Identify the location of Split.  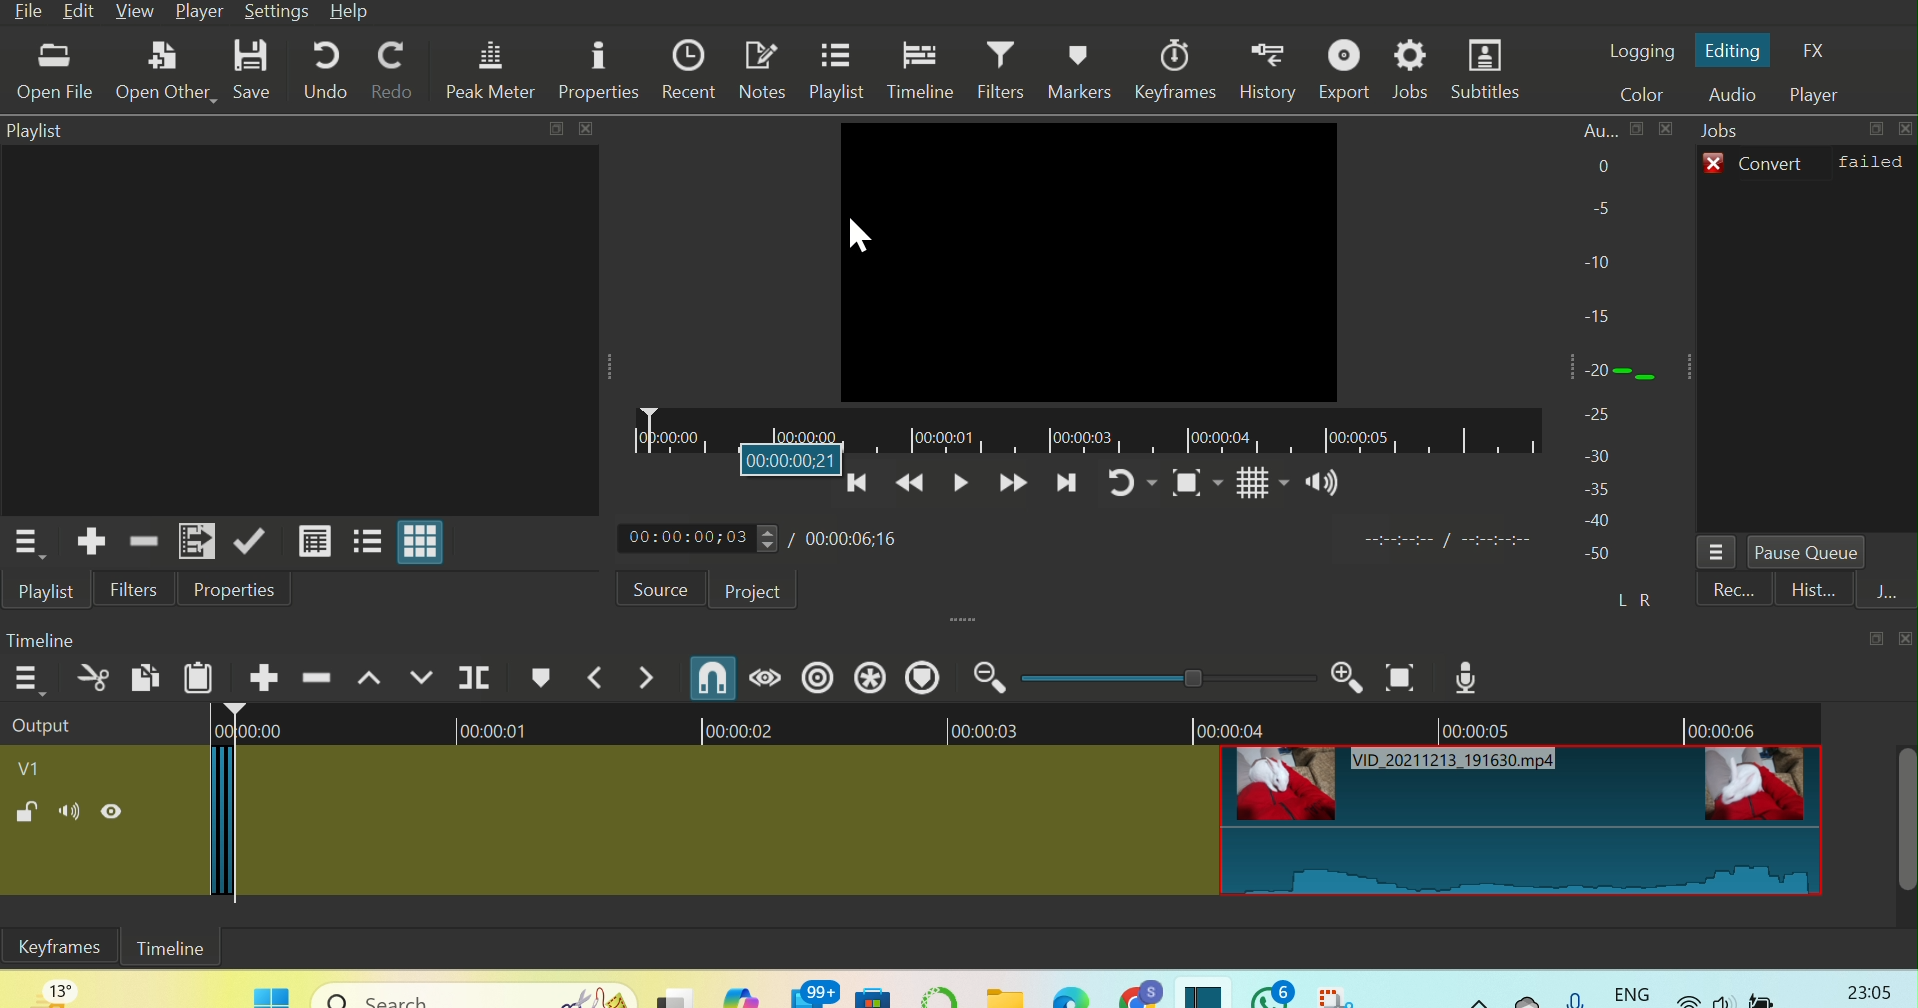
(479, 678).